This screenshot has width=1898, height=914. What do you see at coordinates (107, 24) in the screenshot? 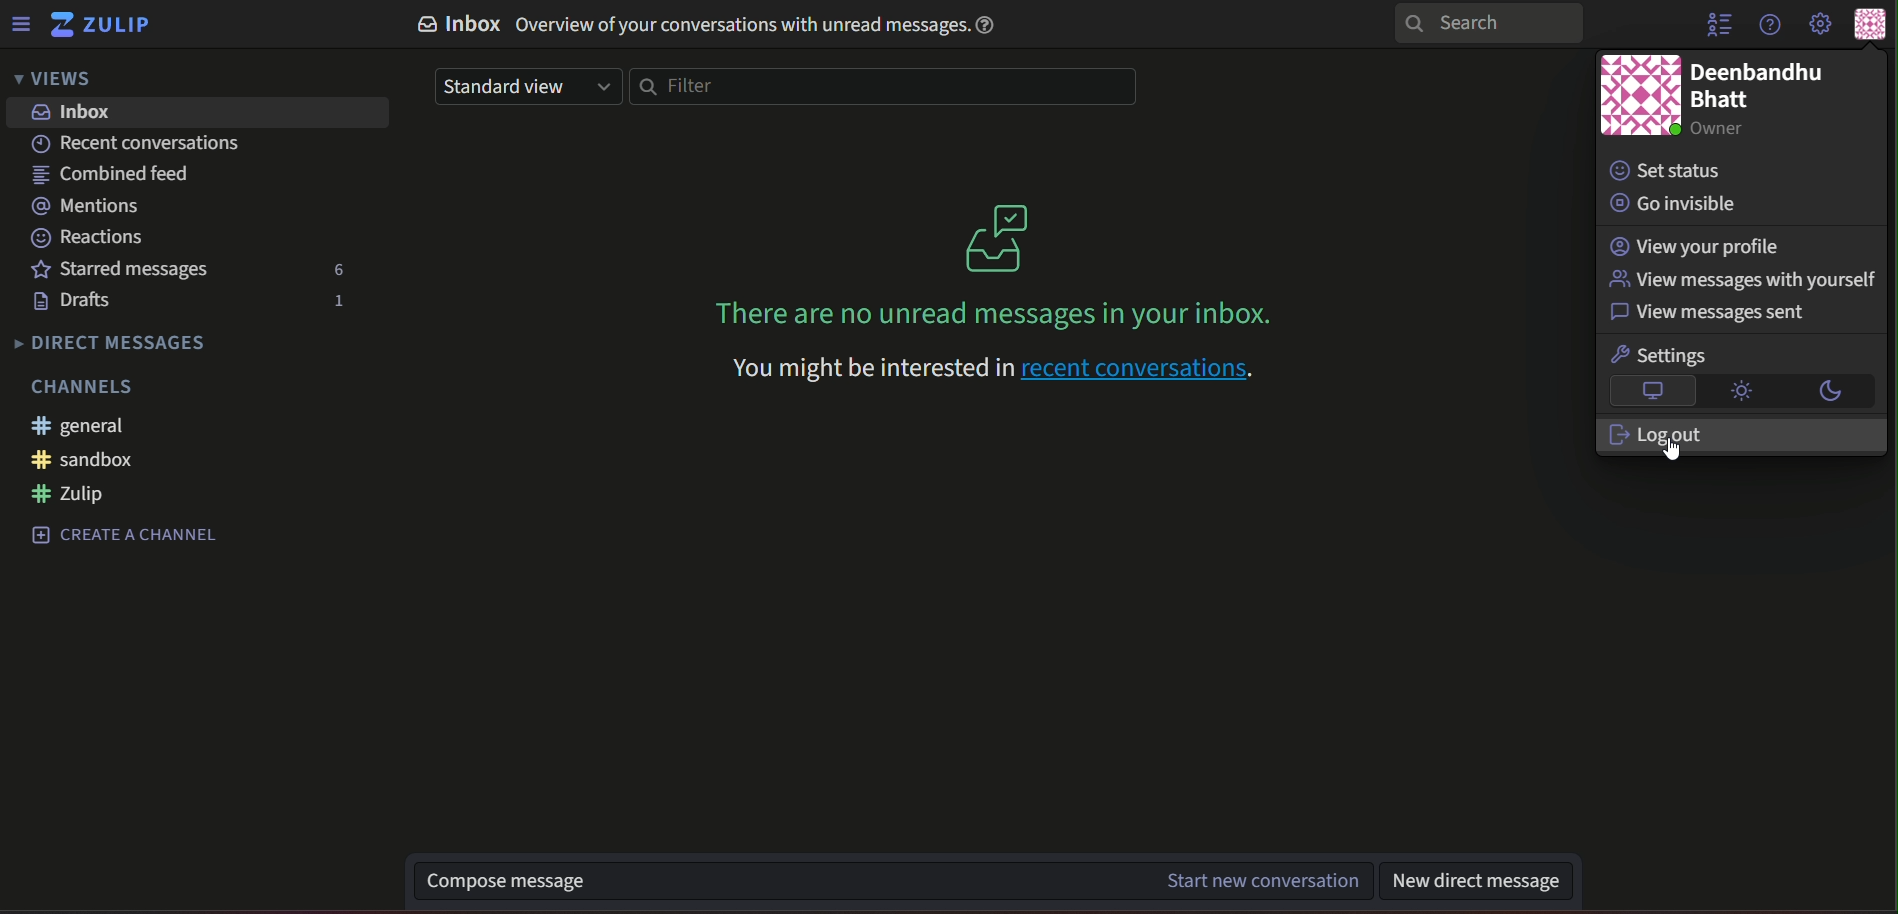
I see `title and logo` at bounding box center [107, 24].